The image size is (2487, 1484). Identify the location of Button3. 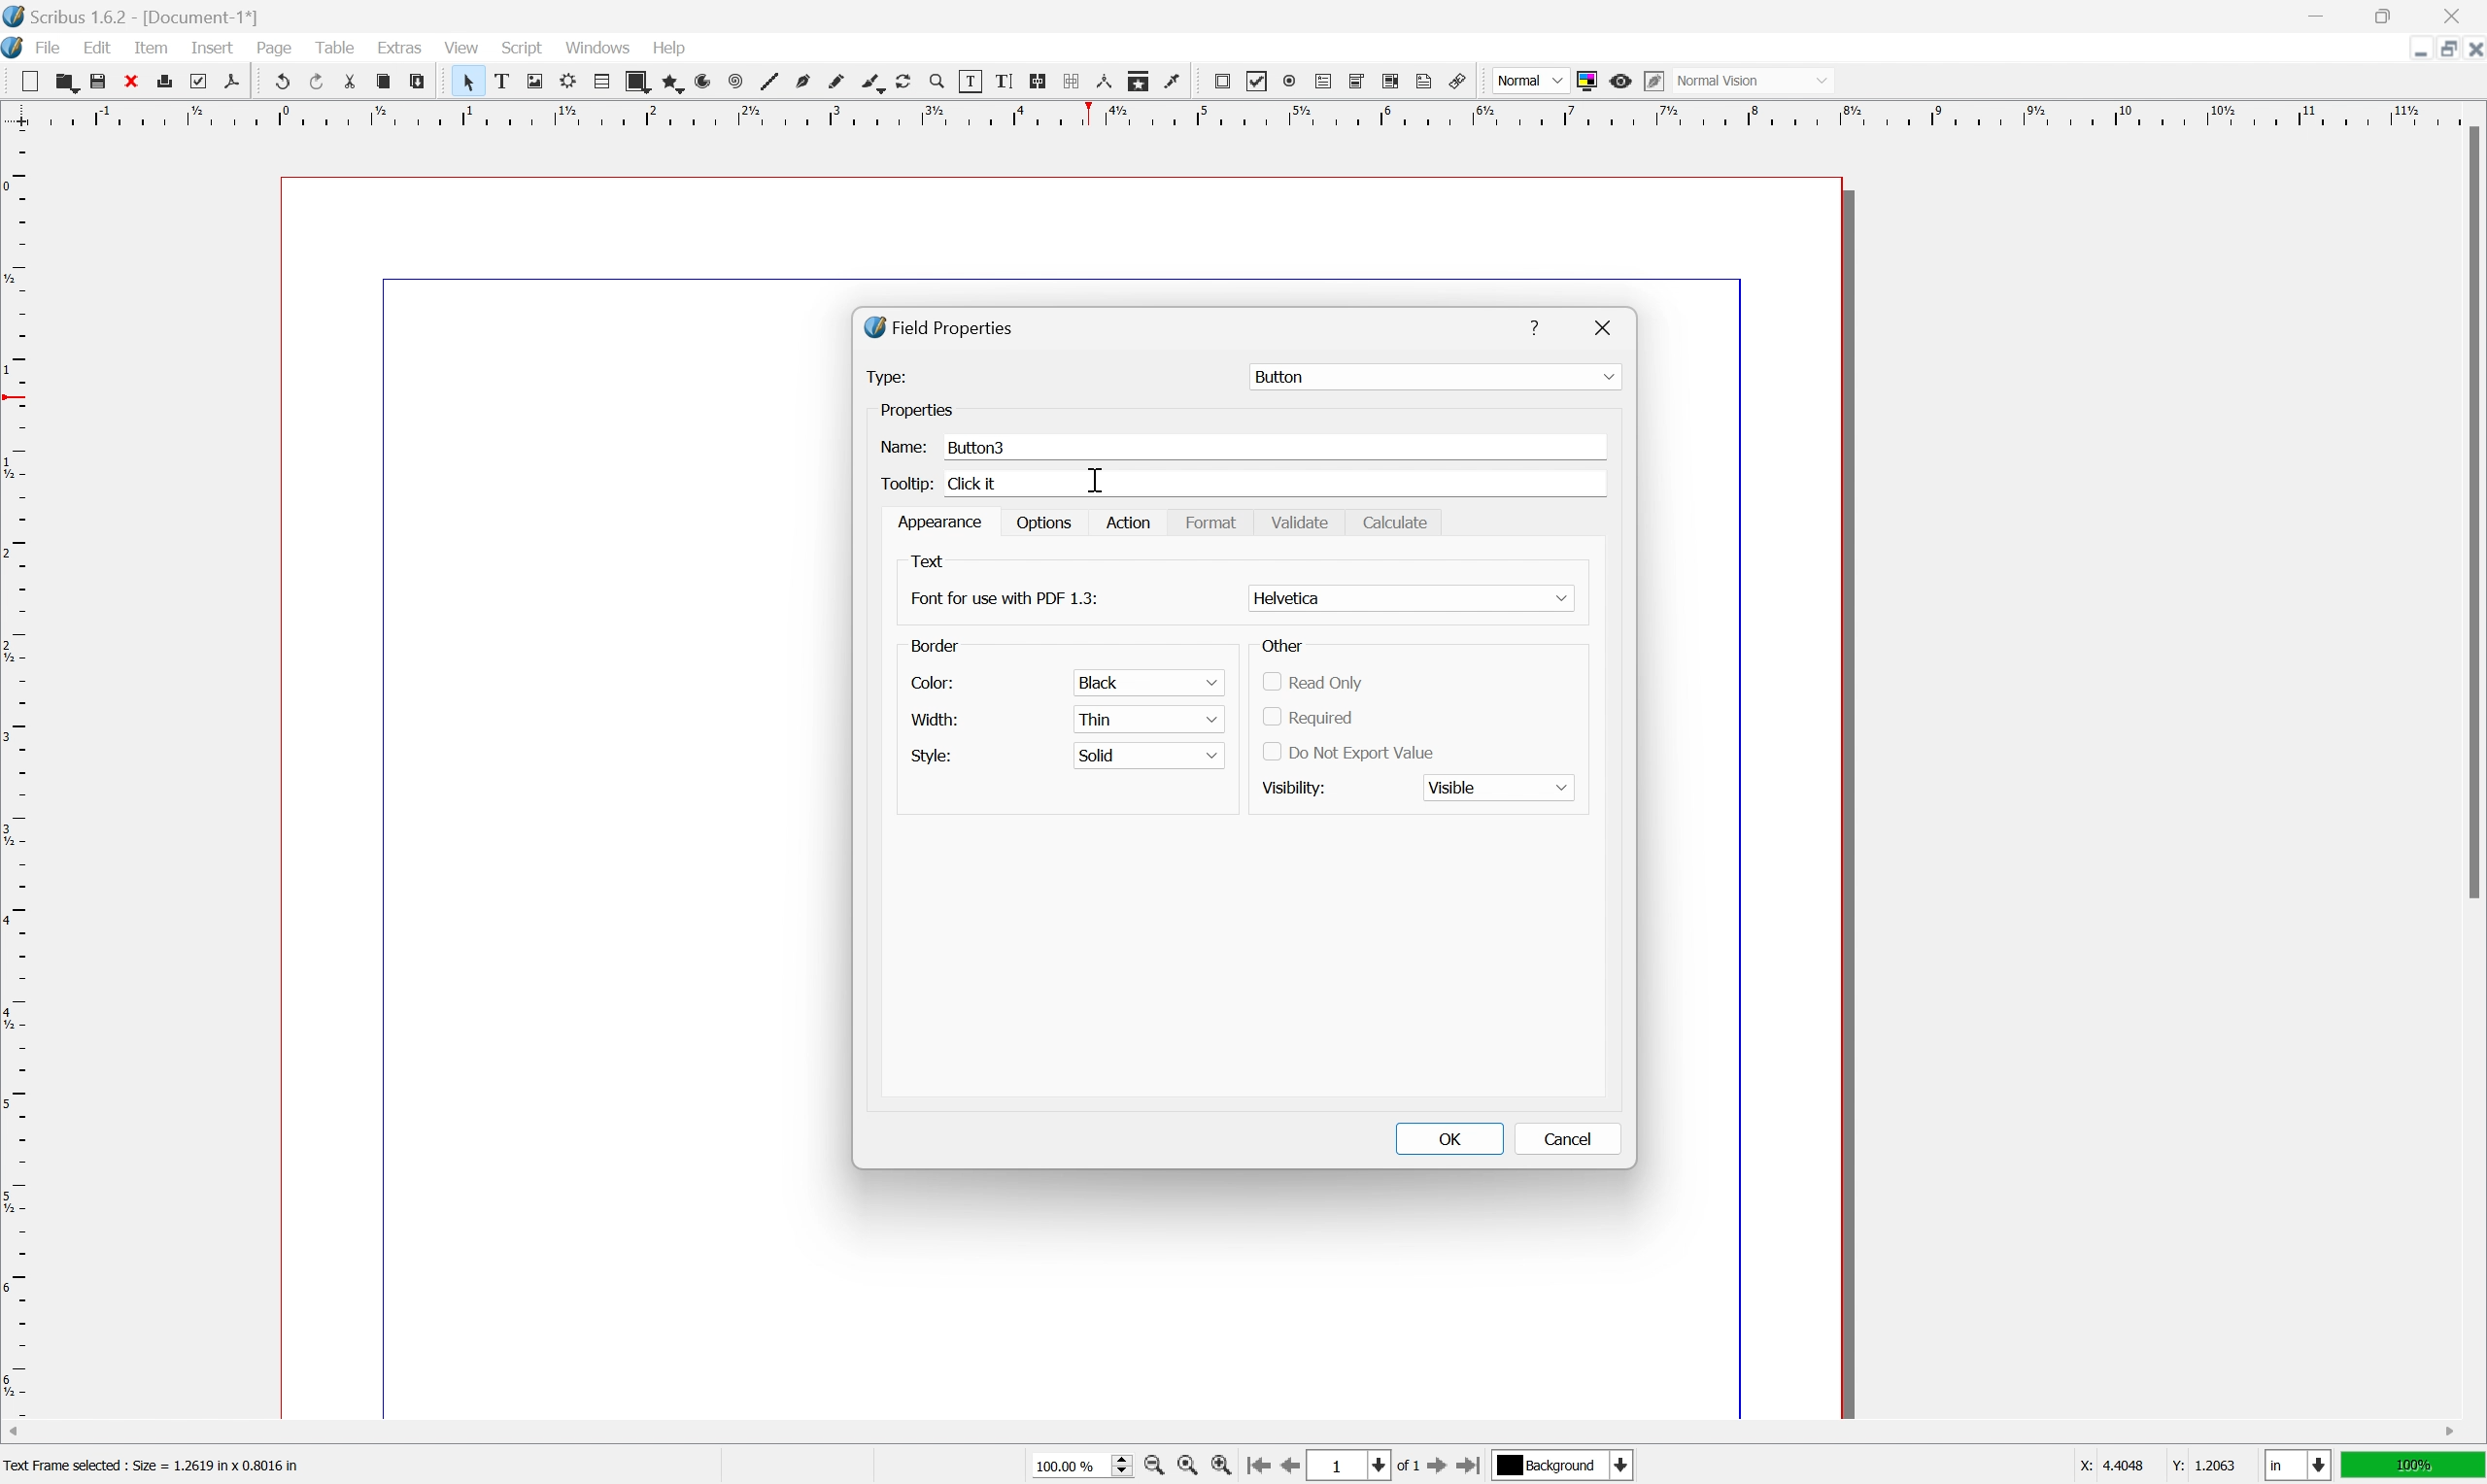
(1000, 444).